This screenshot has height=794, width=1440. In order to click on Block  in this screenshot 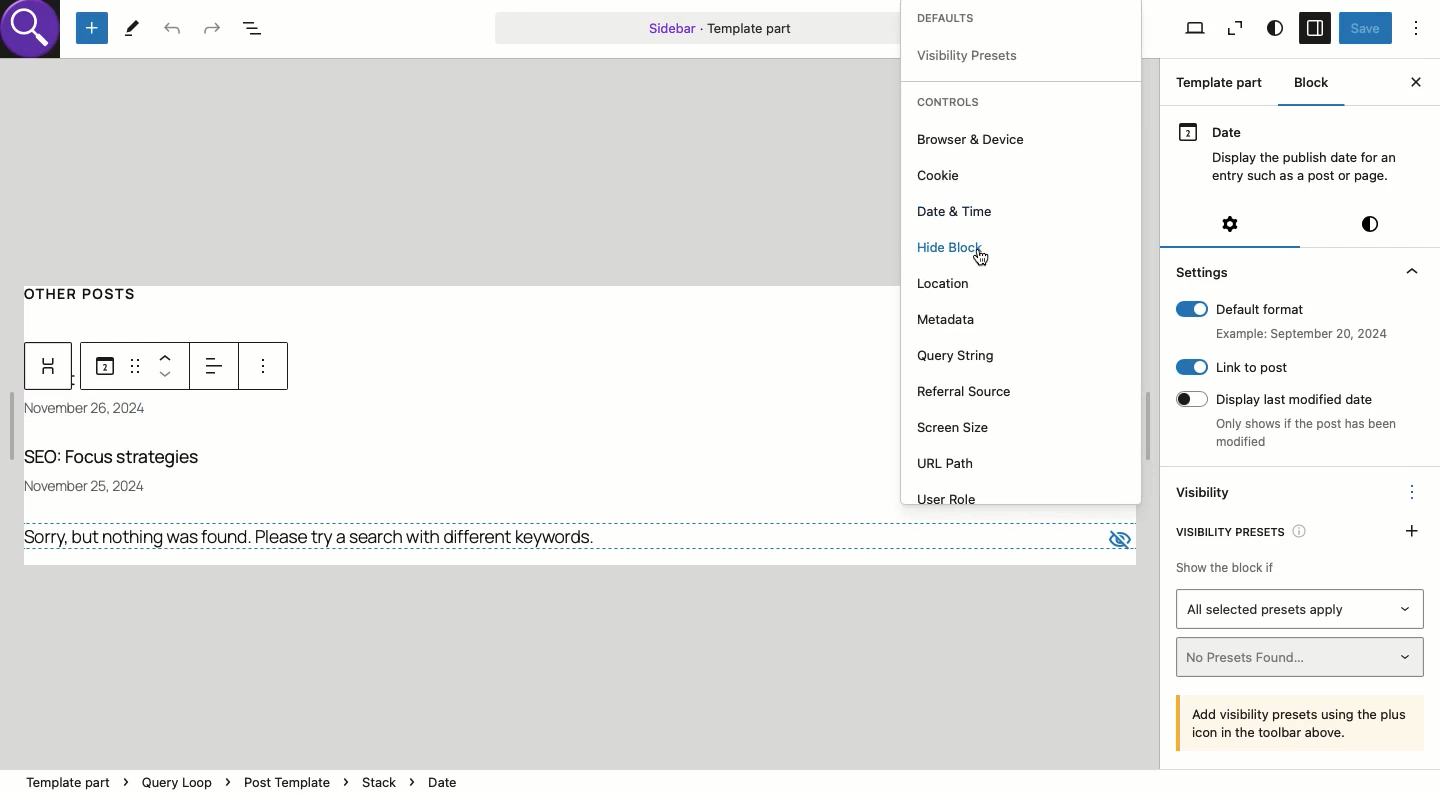, I will do `click(1314, 82)`.